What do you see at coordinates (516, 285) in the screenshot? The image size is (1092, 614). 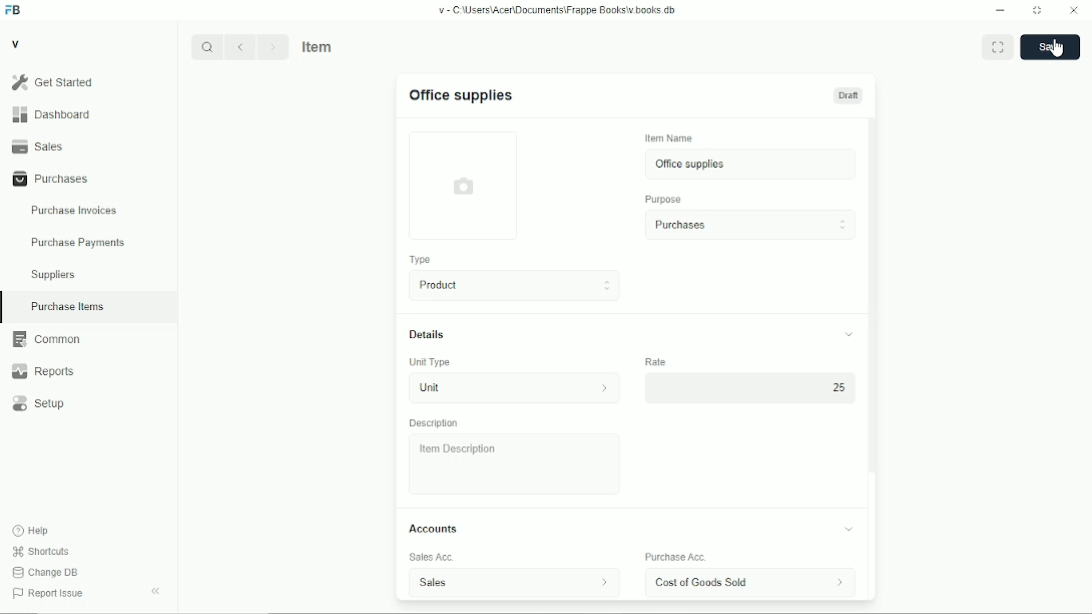 I see `product` at bounding box center [516, 285].